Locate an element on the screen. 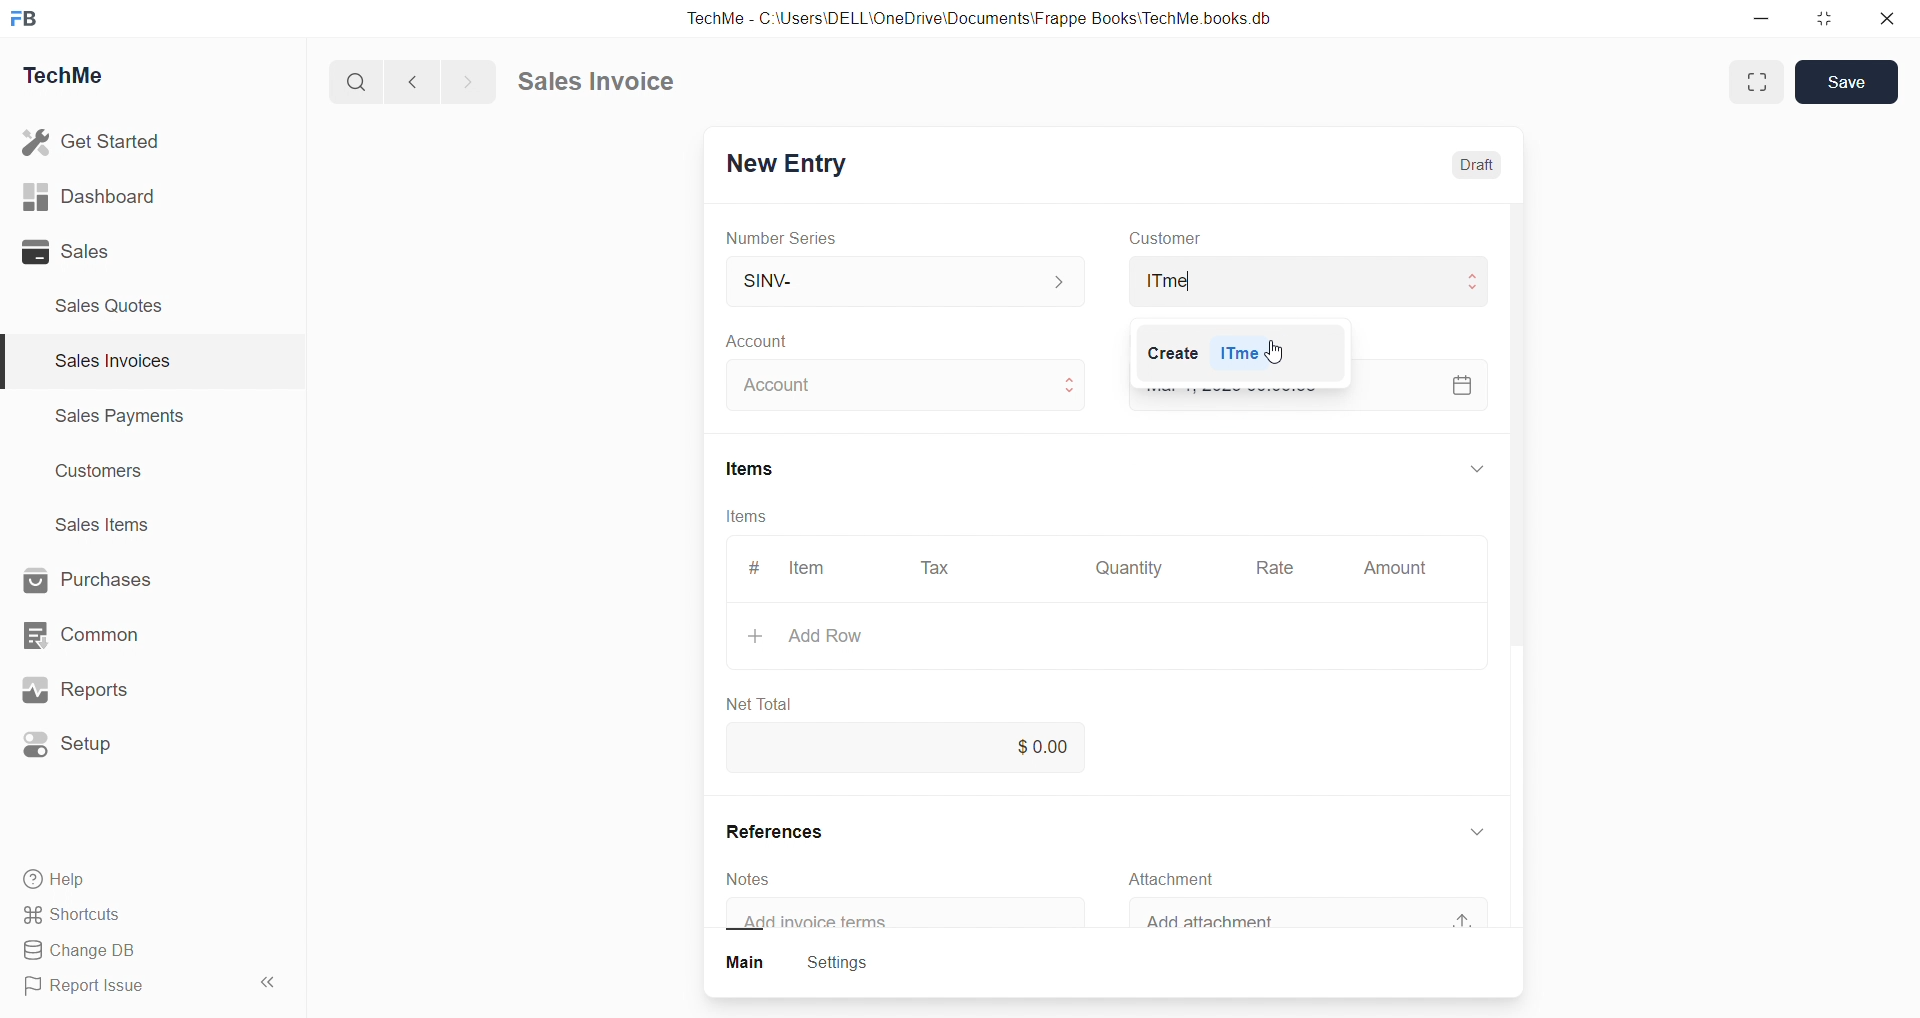 This screenshot has height=1018, width=1920. Full width is located at coordinates (1754, 81).